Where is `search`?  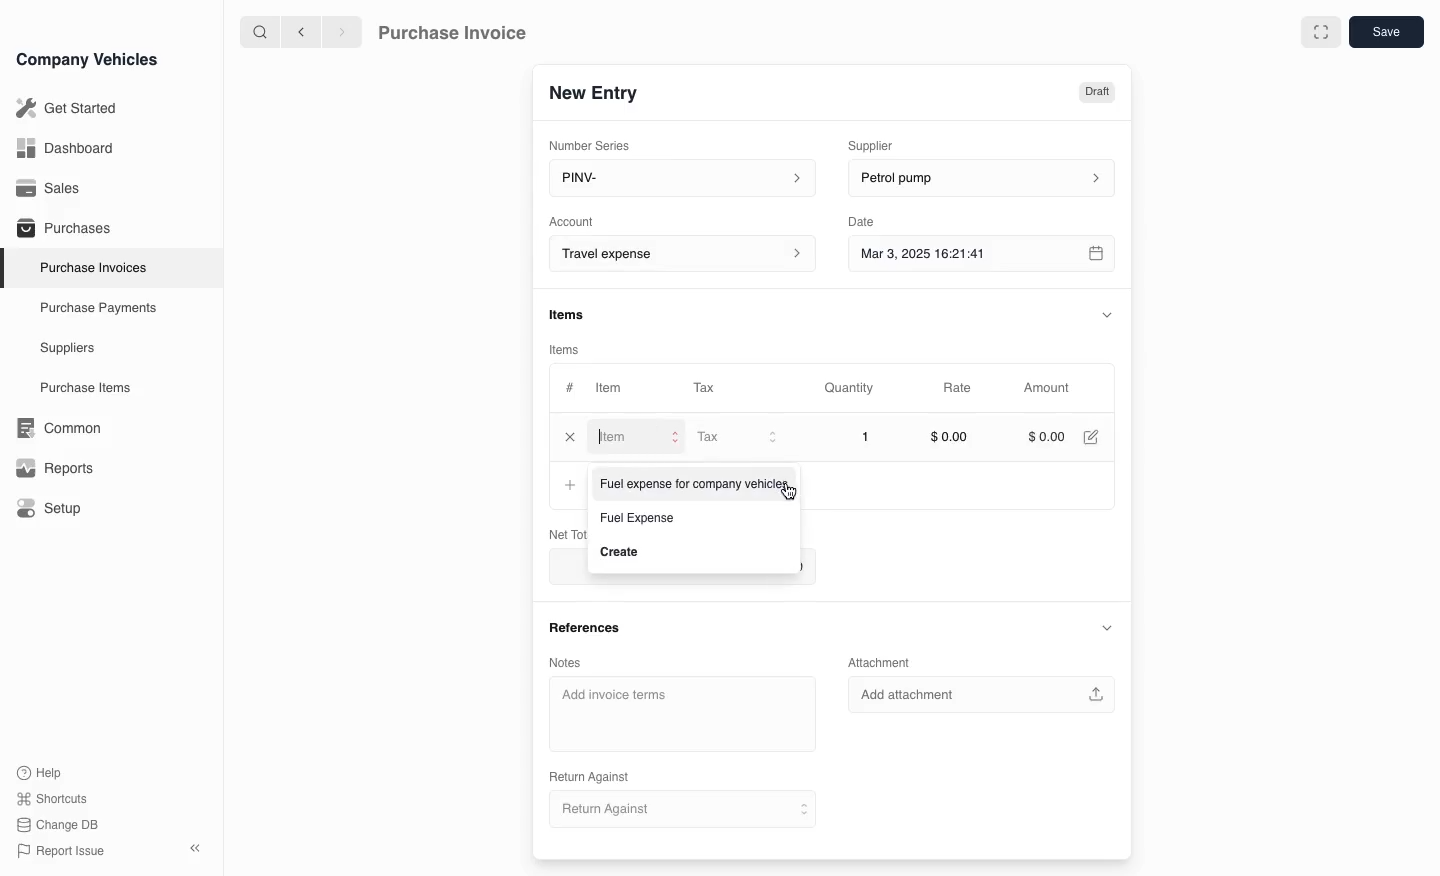
search is located at coordinates (261, 31).